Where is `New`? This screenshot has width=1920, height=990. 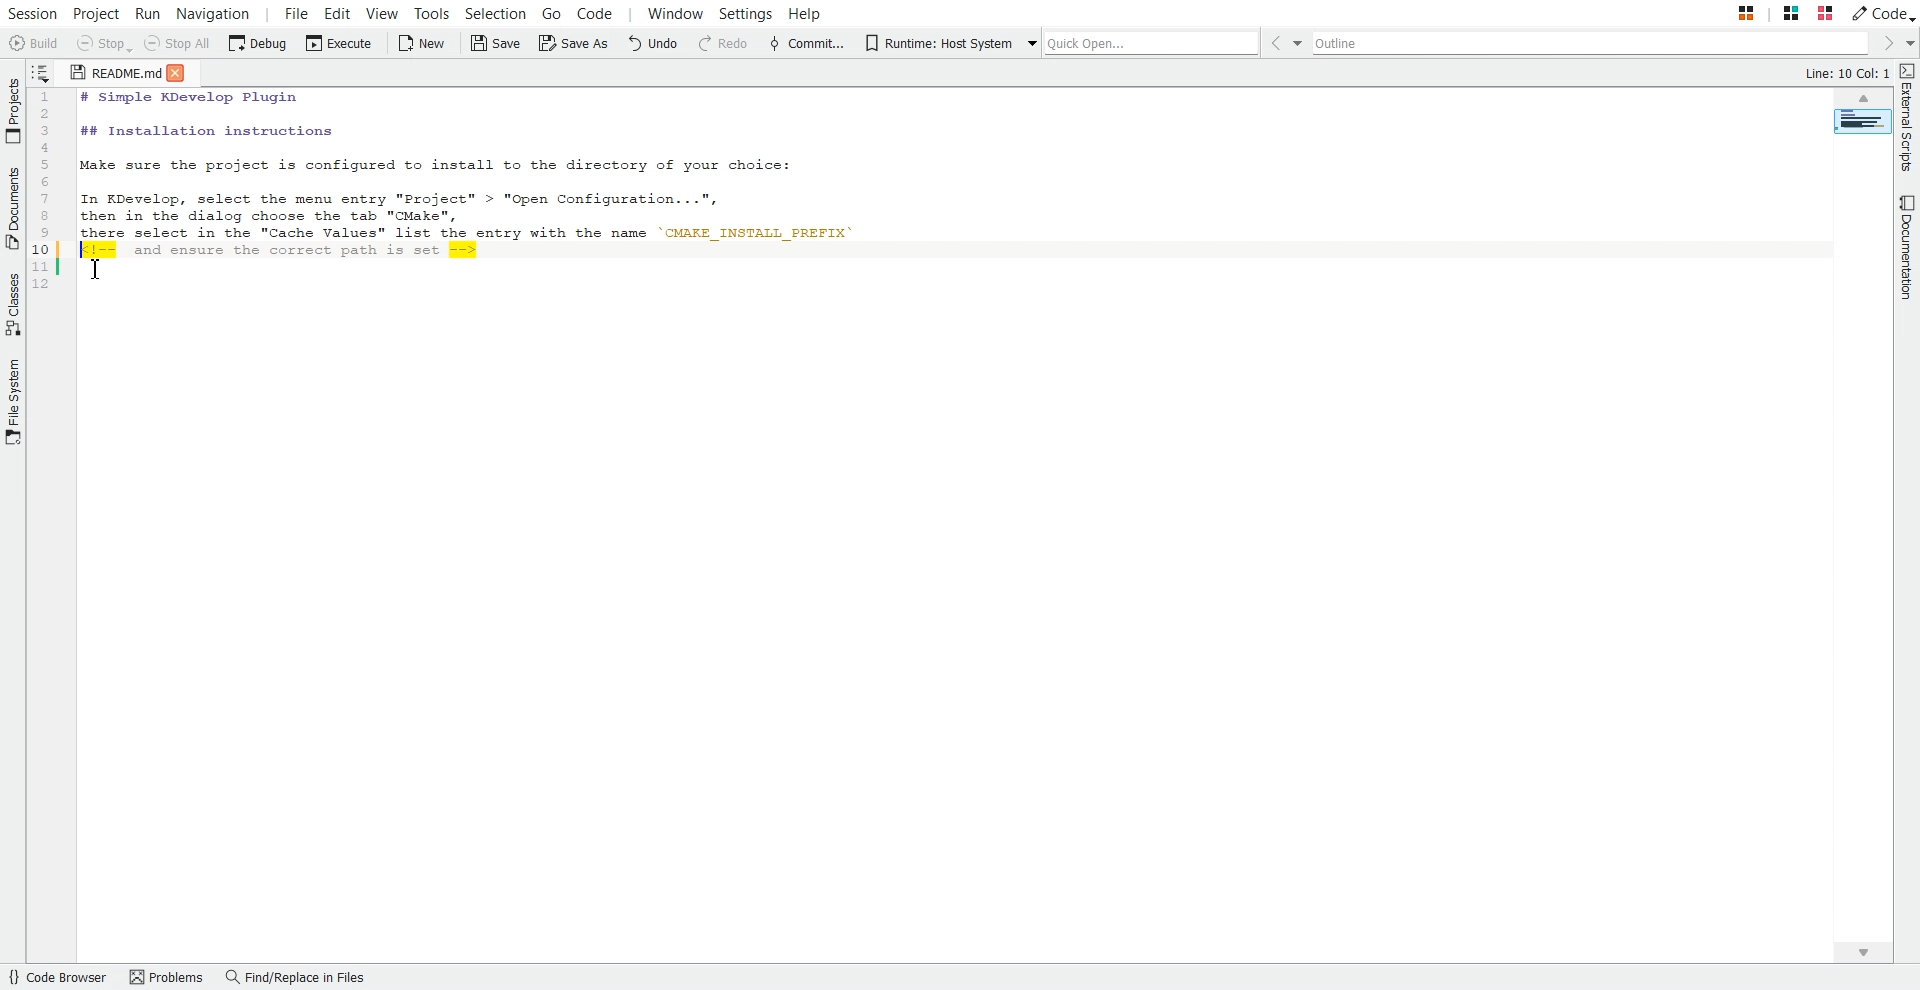 New is located at coordinates (424, 44).